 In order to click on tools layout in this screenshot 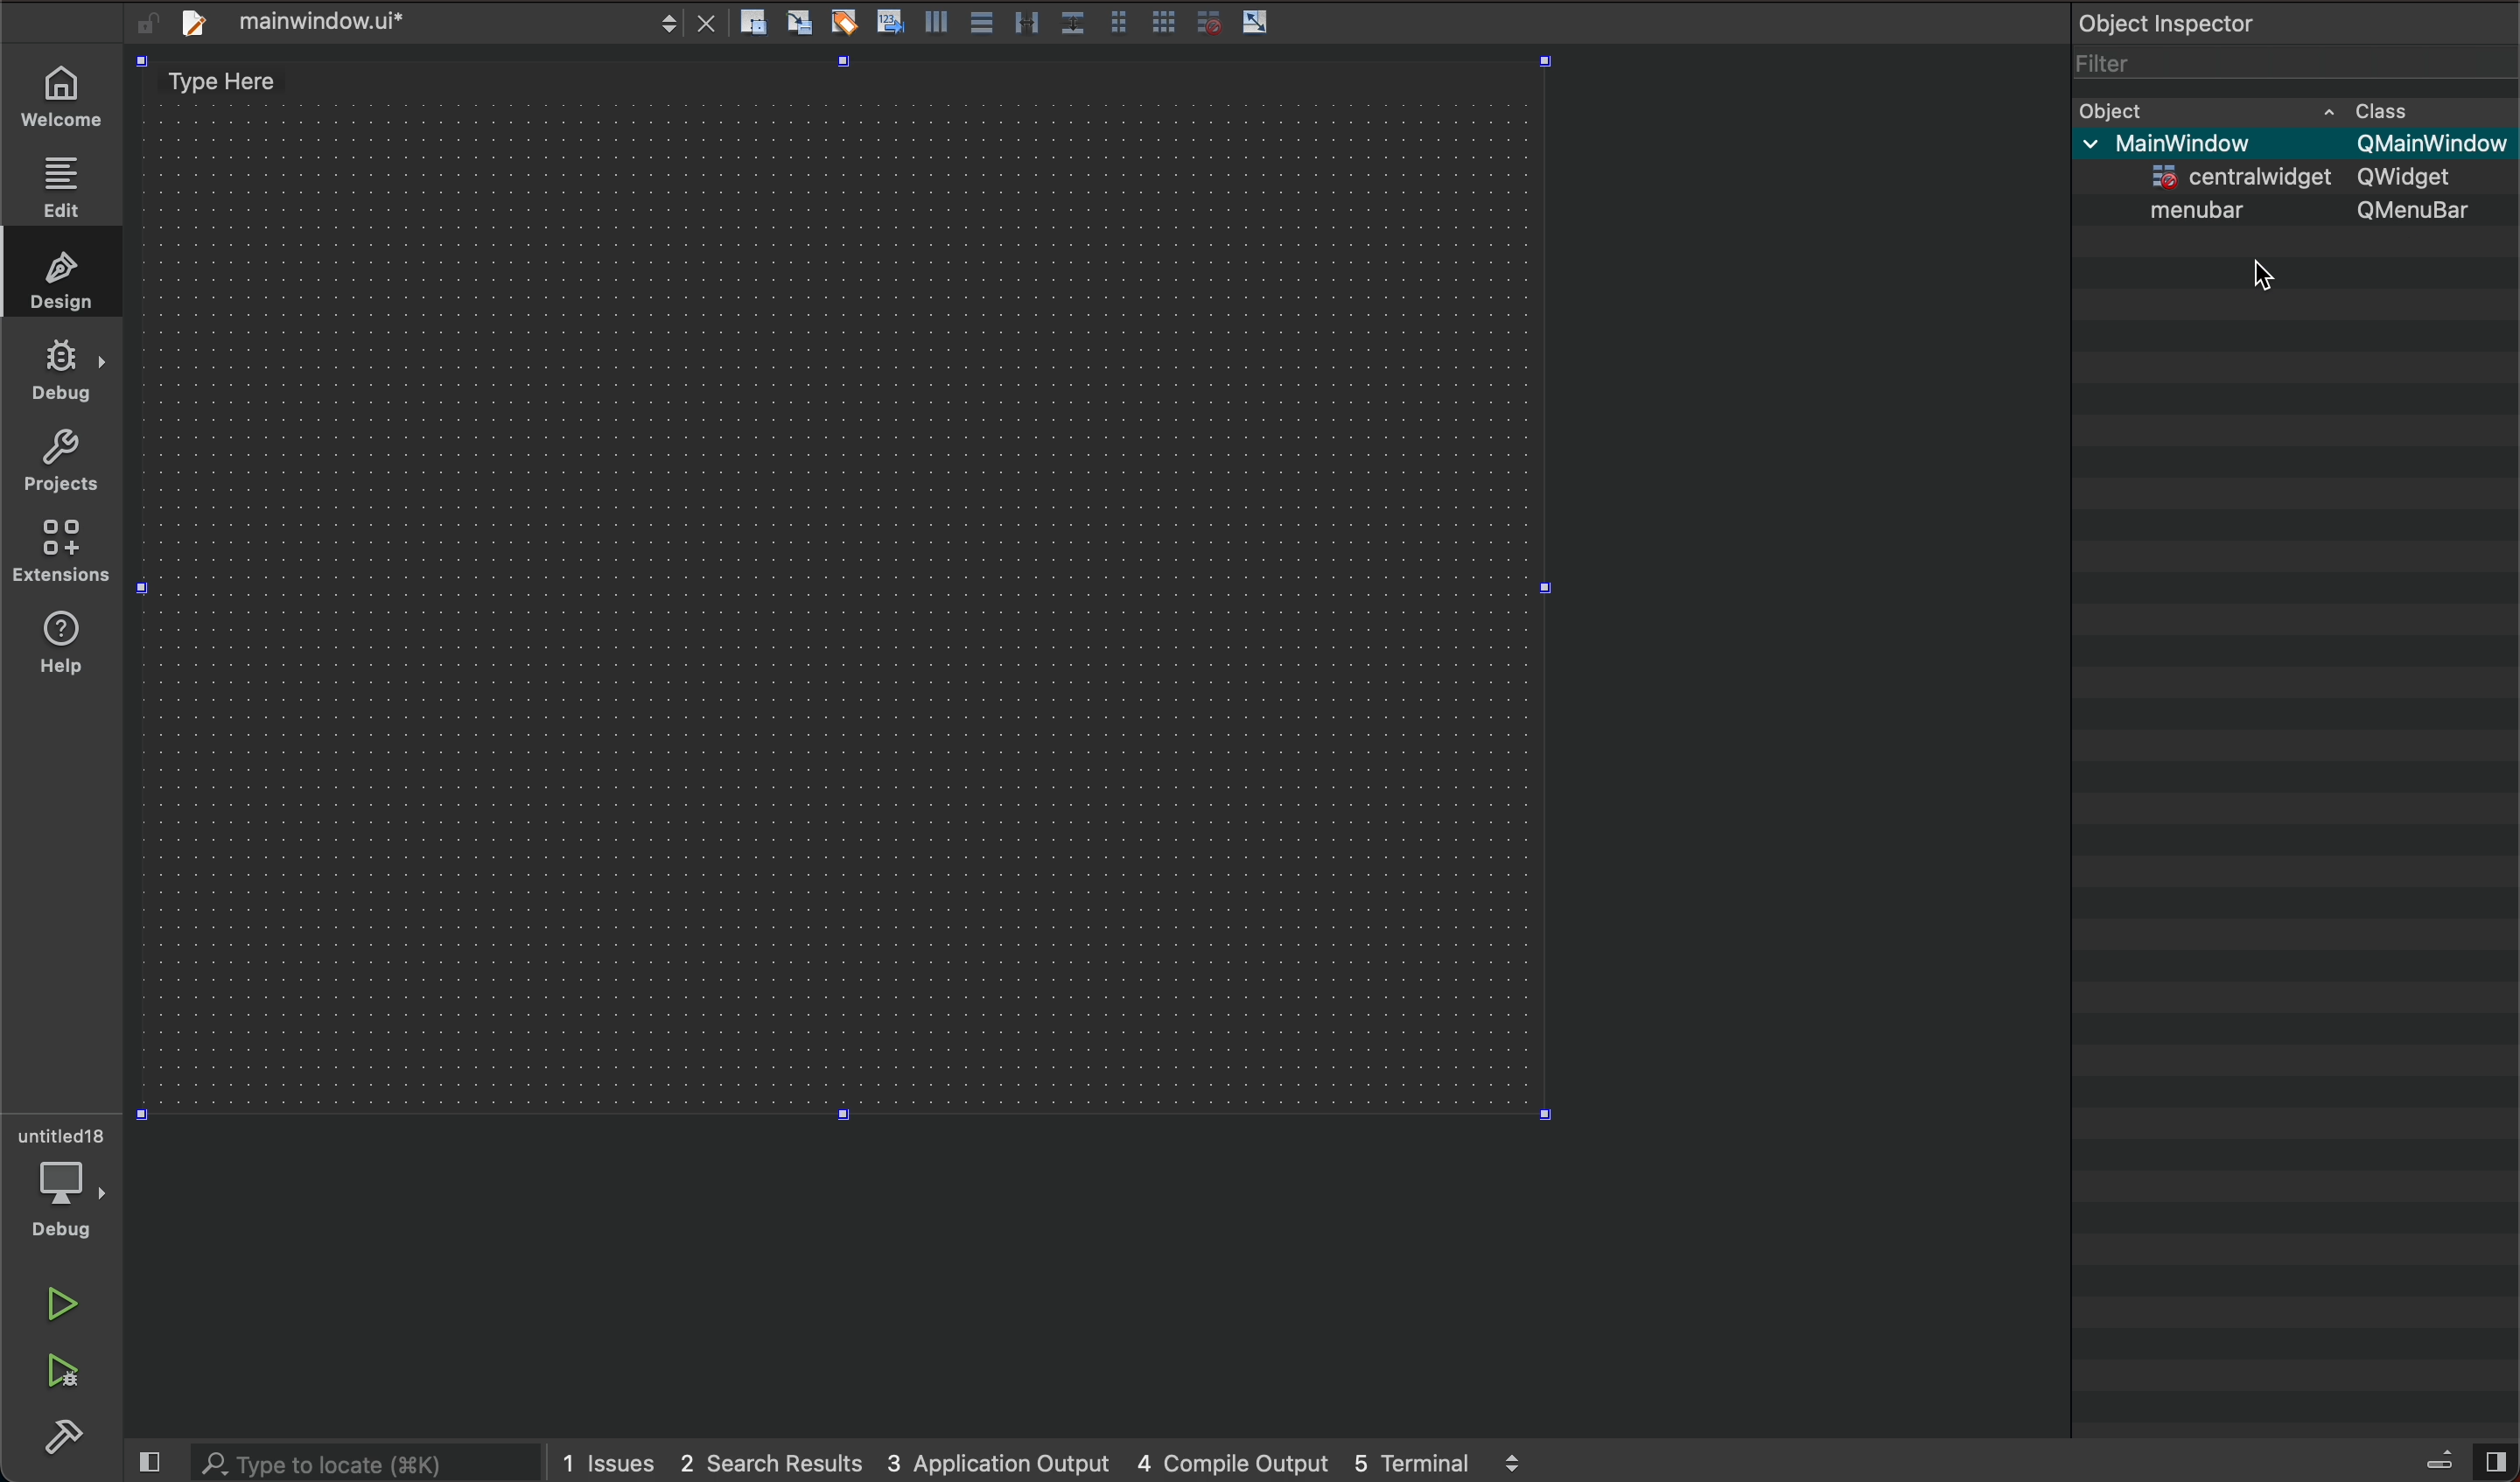, I will do `click(979, 22)`.